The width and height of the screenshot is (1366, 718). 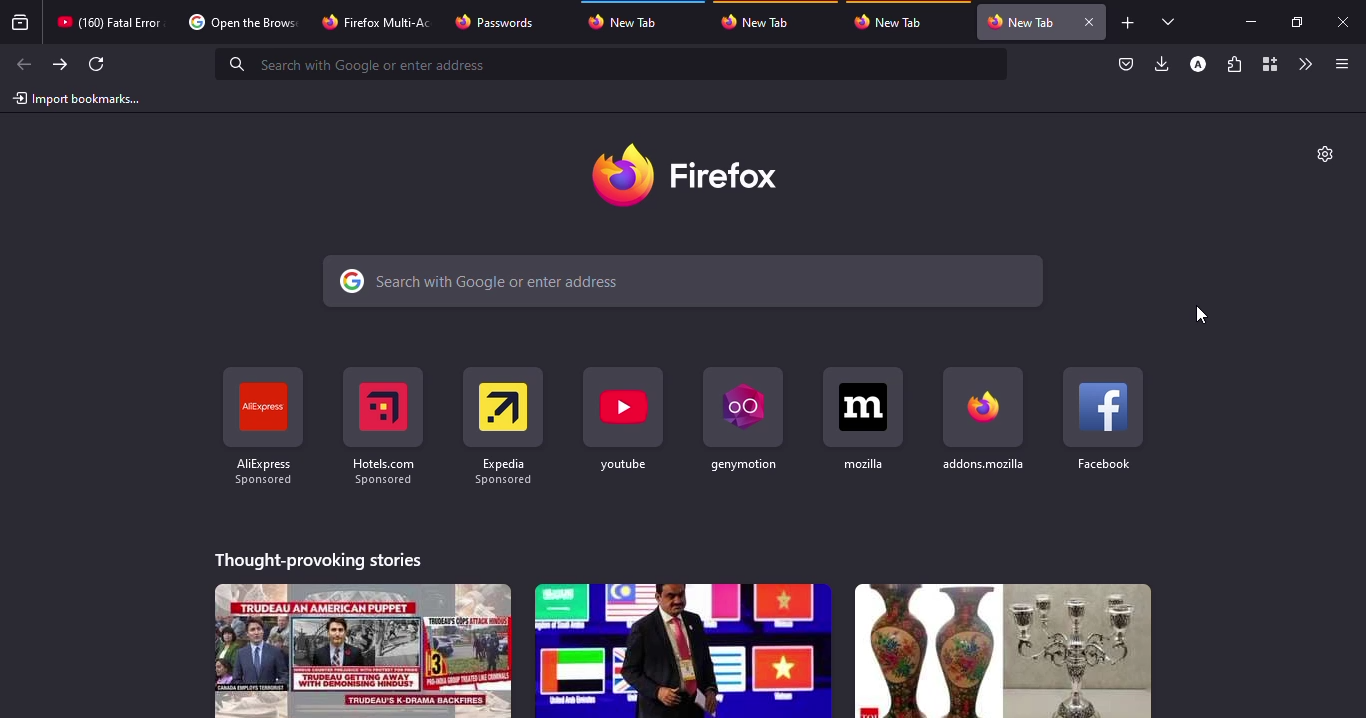 I want to click on shortcuts, so click(x=381, y=423).